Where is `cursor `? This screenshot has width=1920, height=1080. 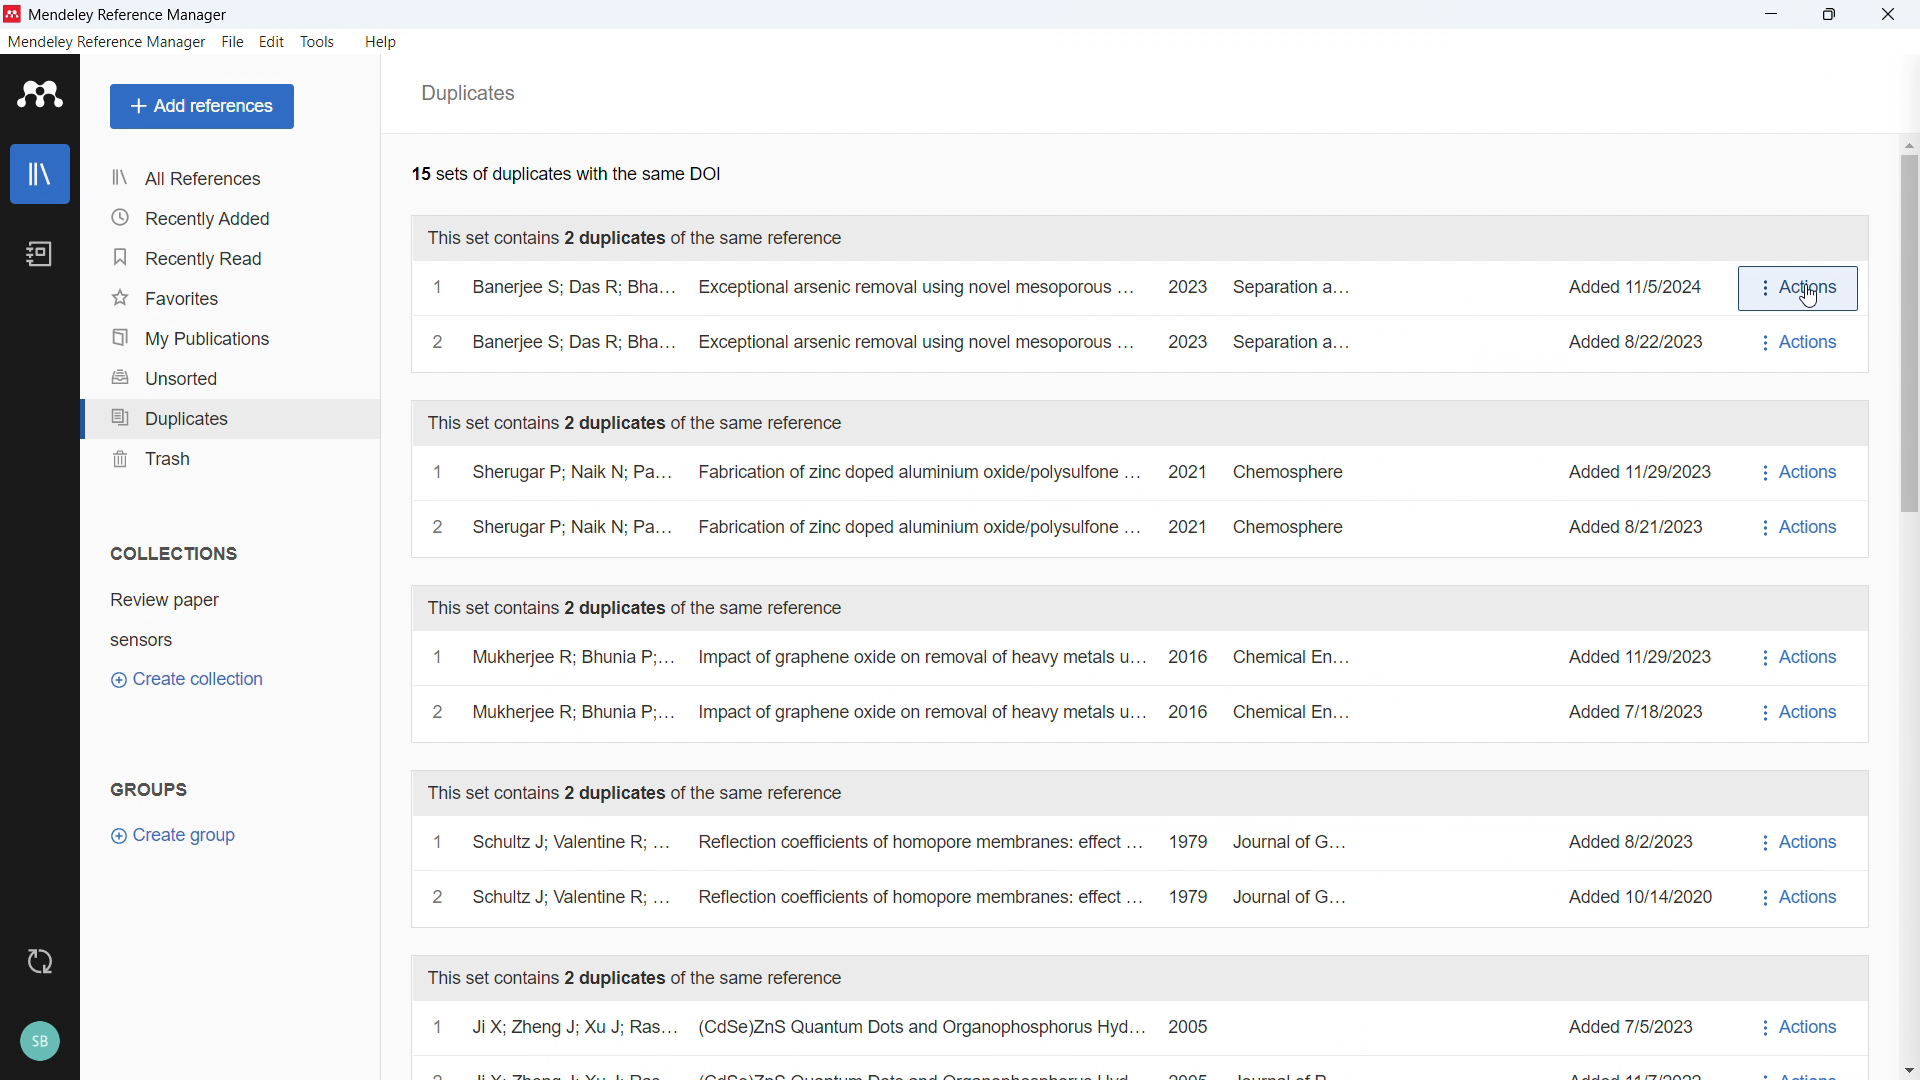
cursor  is located at coordinates (1810, 296).